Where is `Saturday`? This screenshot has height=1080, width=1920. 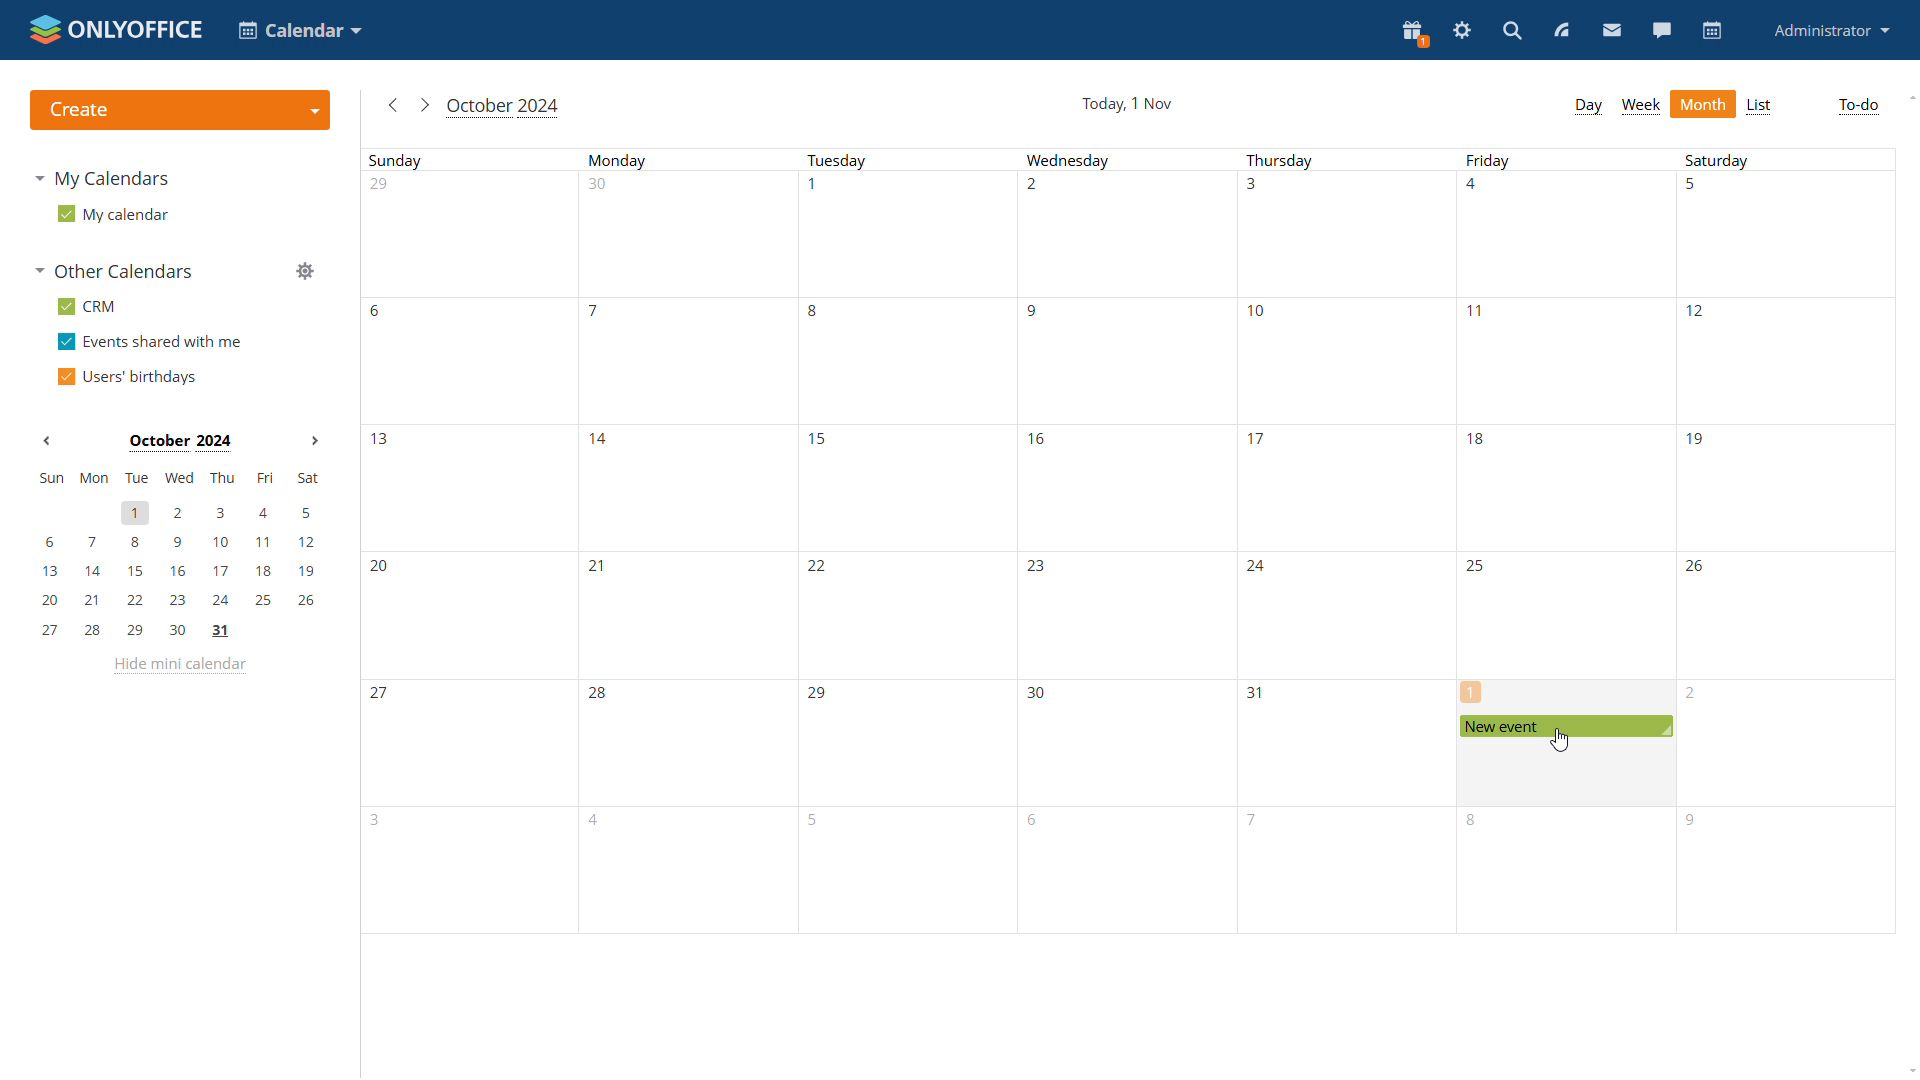 Saturday is located at coordinates (1782, 542).